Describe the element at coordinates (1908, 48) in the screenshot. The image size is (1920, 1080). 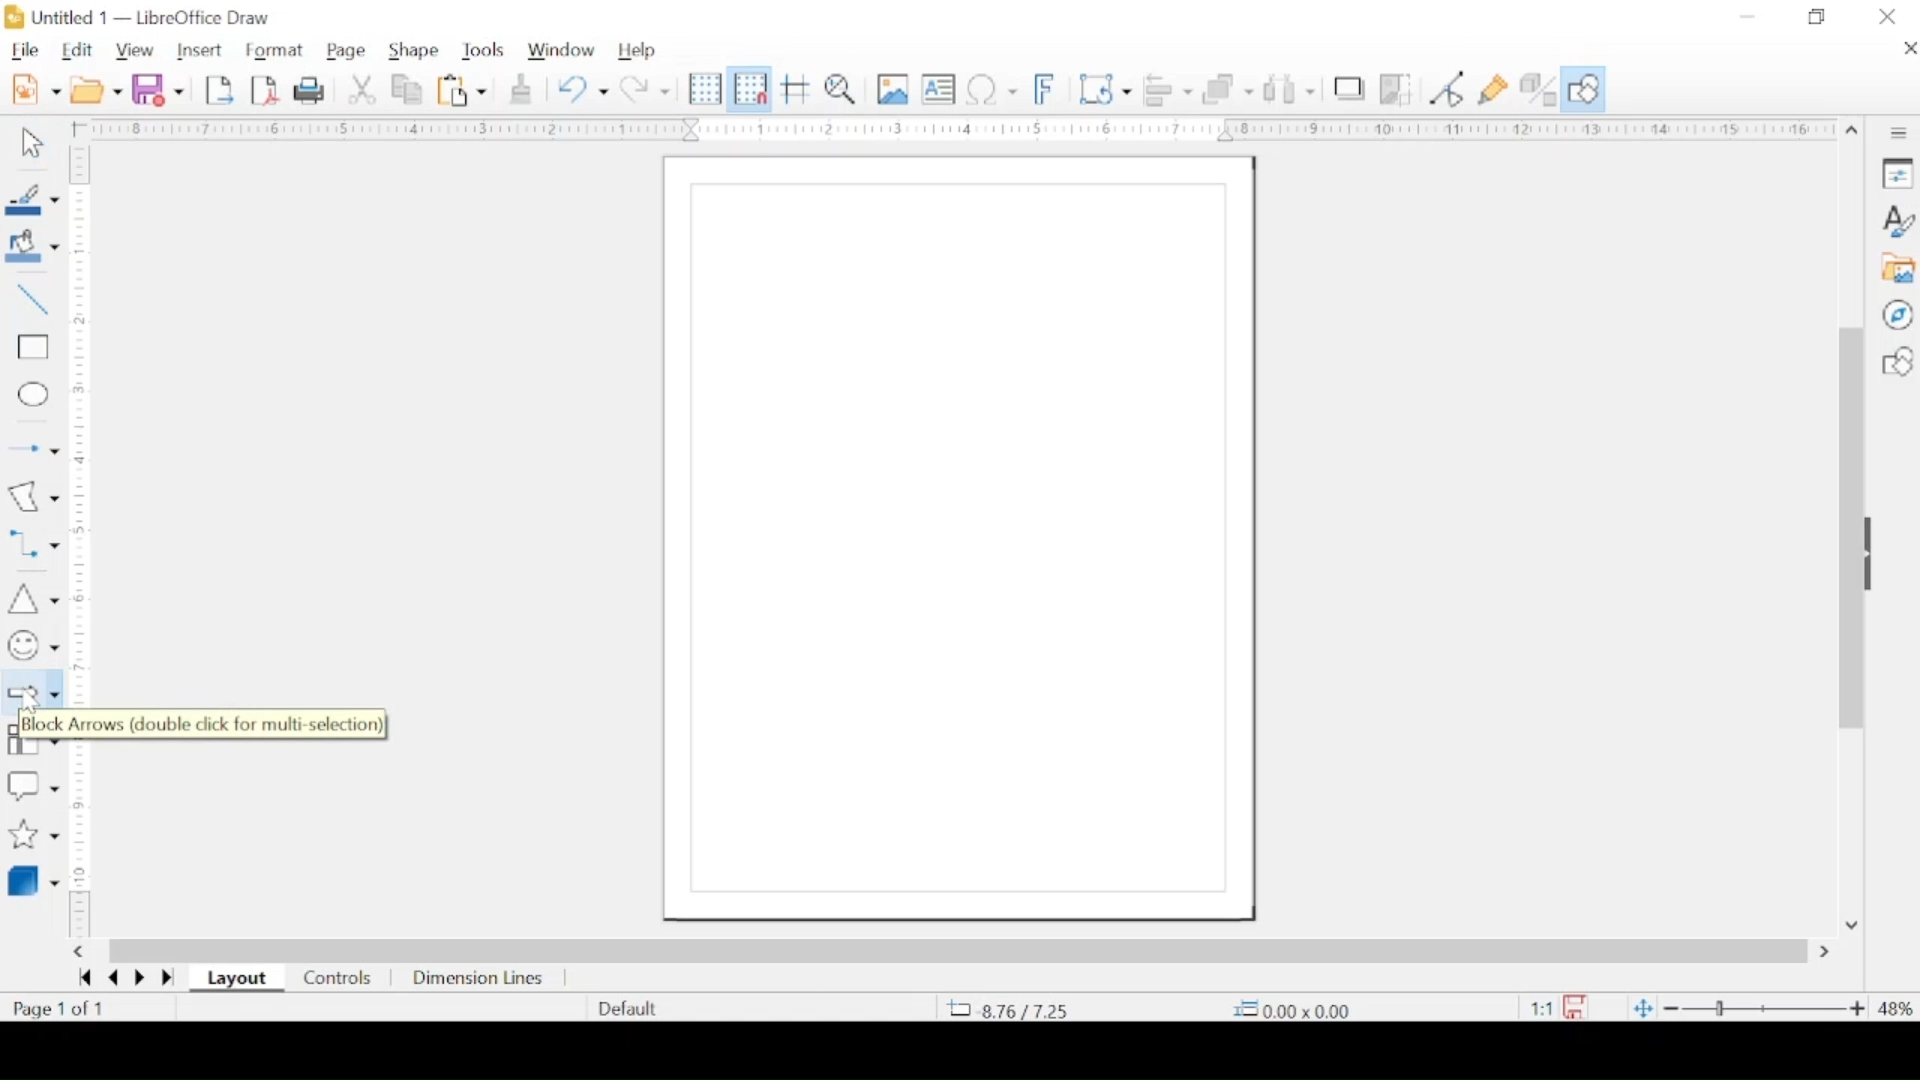
I see `close` at that location.